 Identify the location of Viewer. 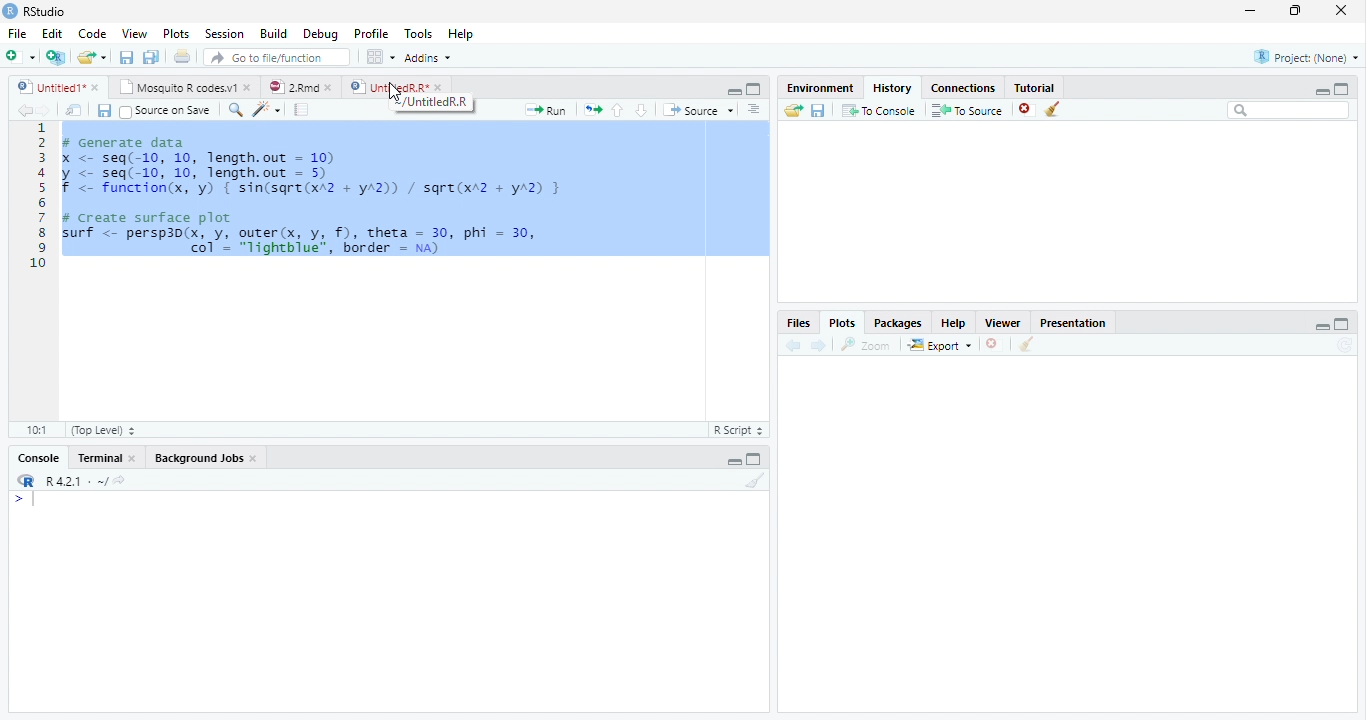
(1002, 322).